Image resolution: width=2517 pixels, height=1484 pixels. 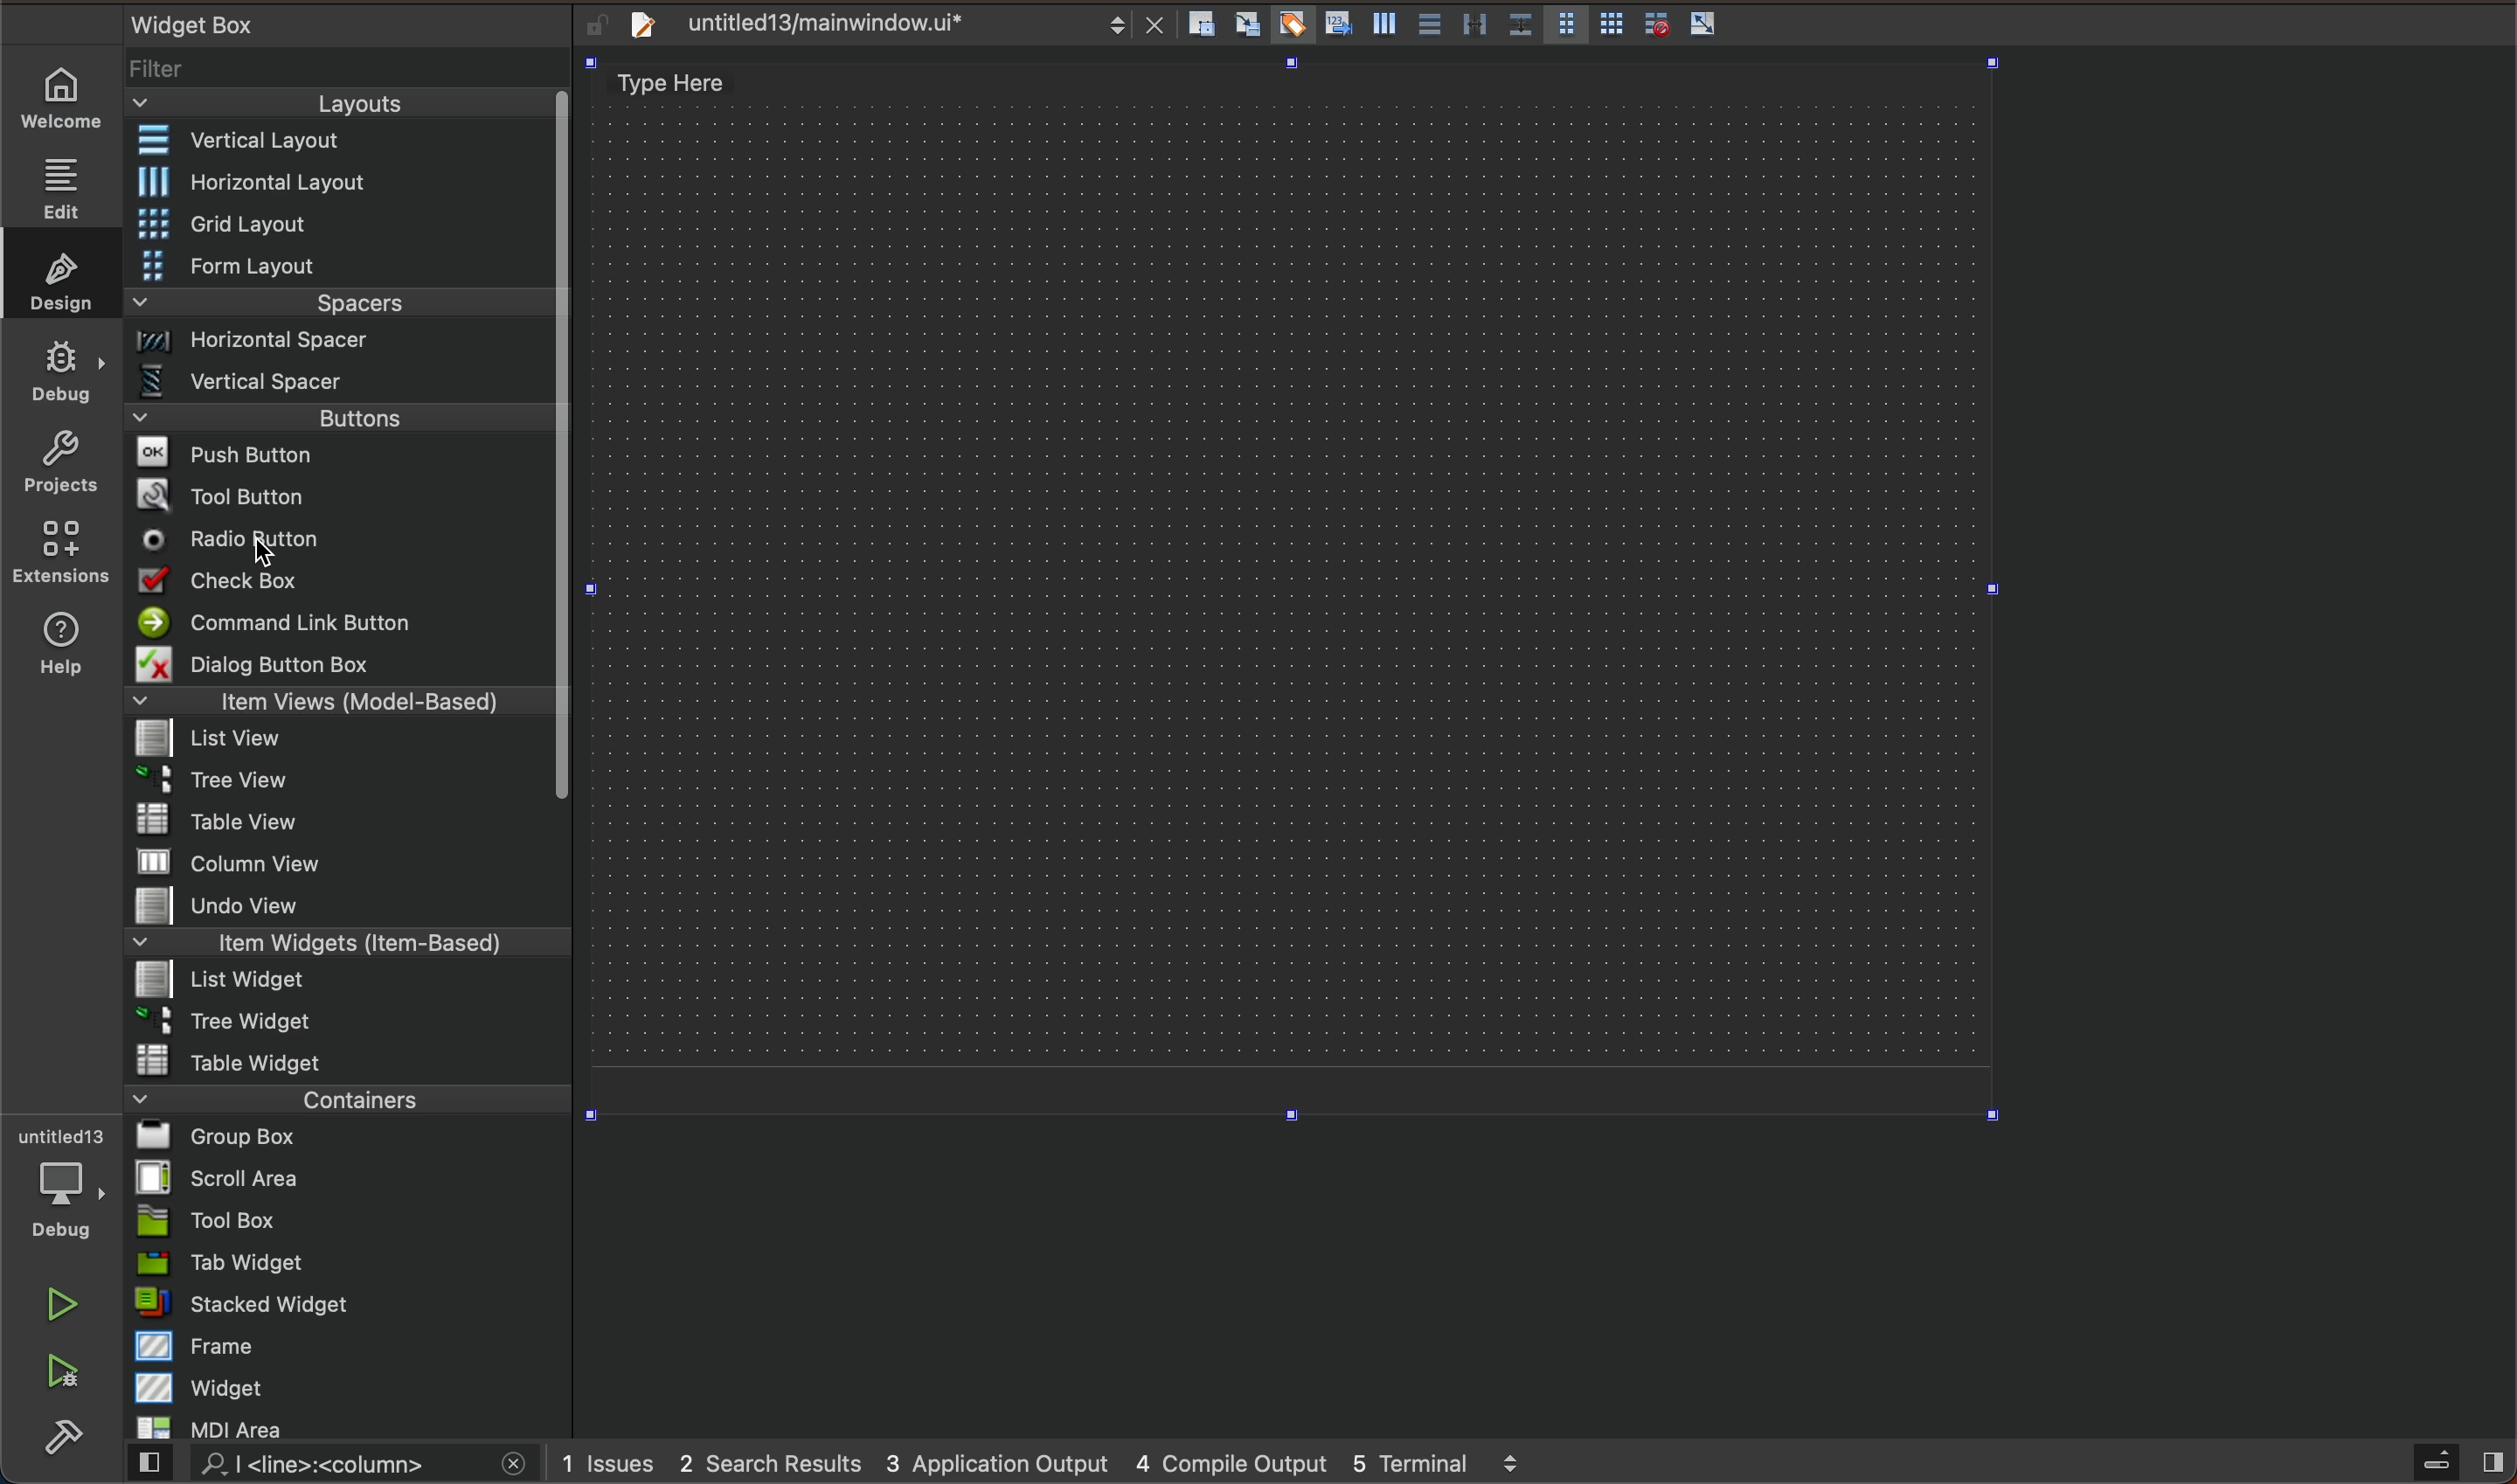 What do you see at coordinates (334, 668) in the screenshot?
I see `dialong button` at bounding box center [334, 668].